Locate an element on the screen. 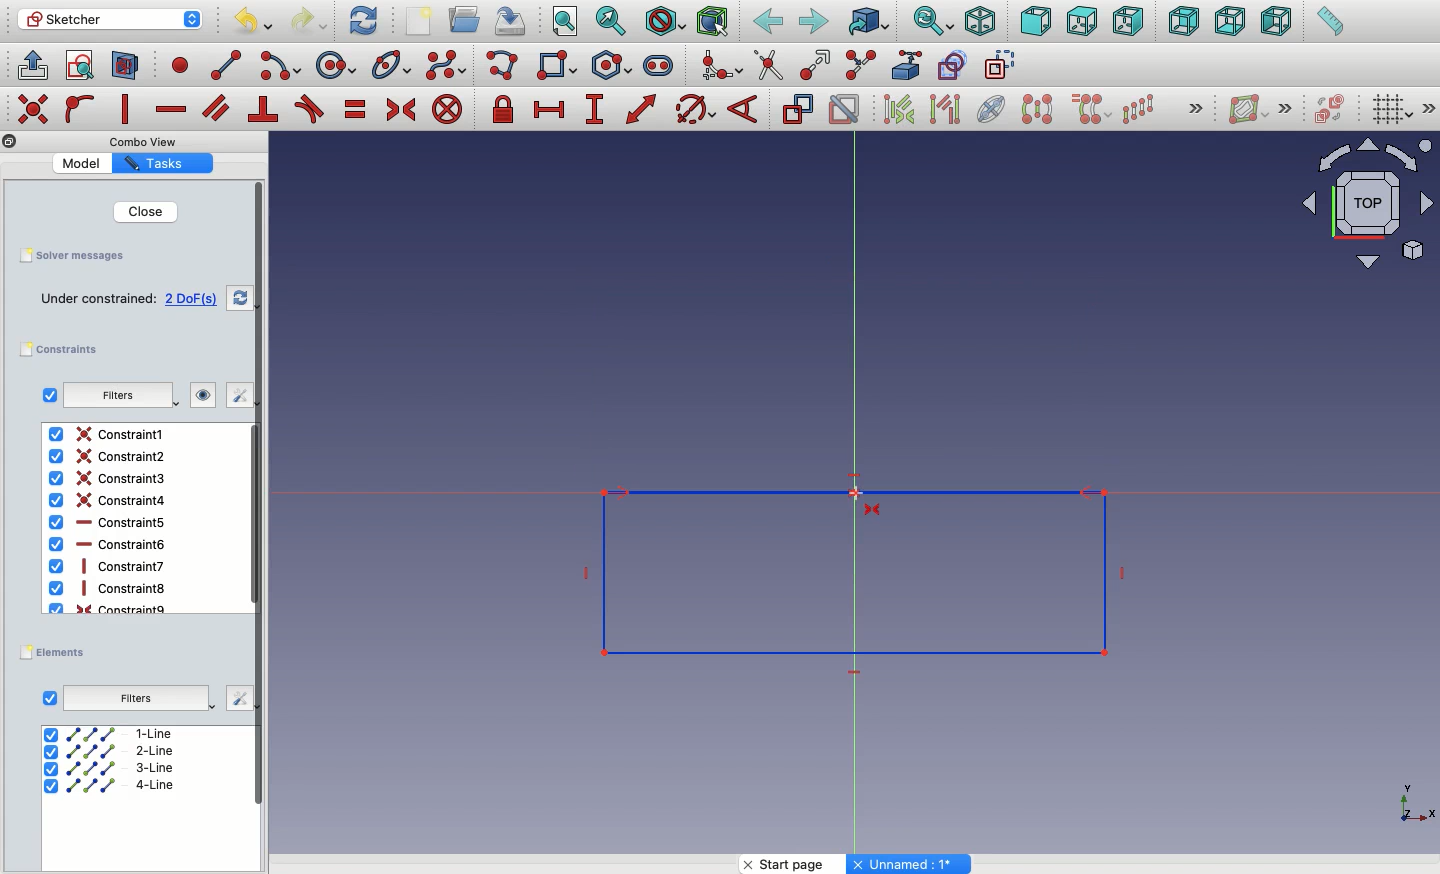 This screenshot has width=1440, height=874. Toggle grid is located at coordinates (1390, 108).